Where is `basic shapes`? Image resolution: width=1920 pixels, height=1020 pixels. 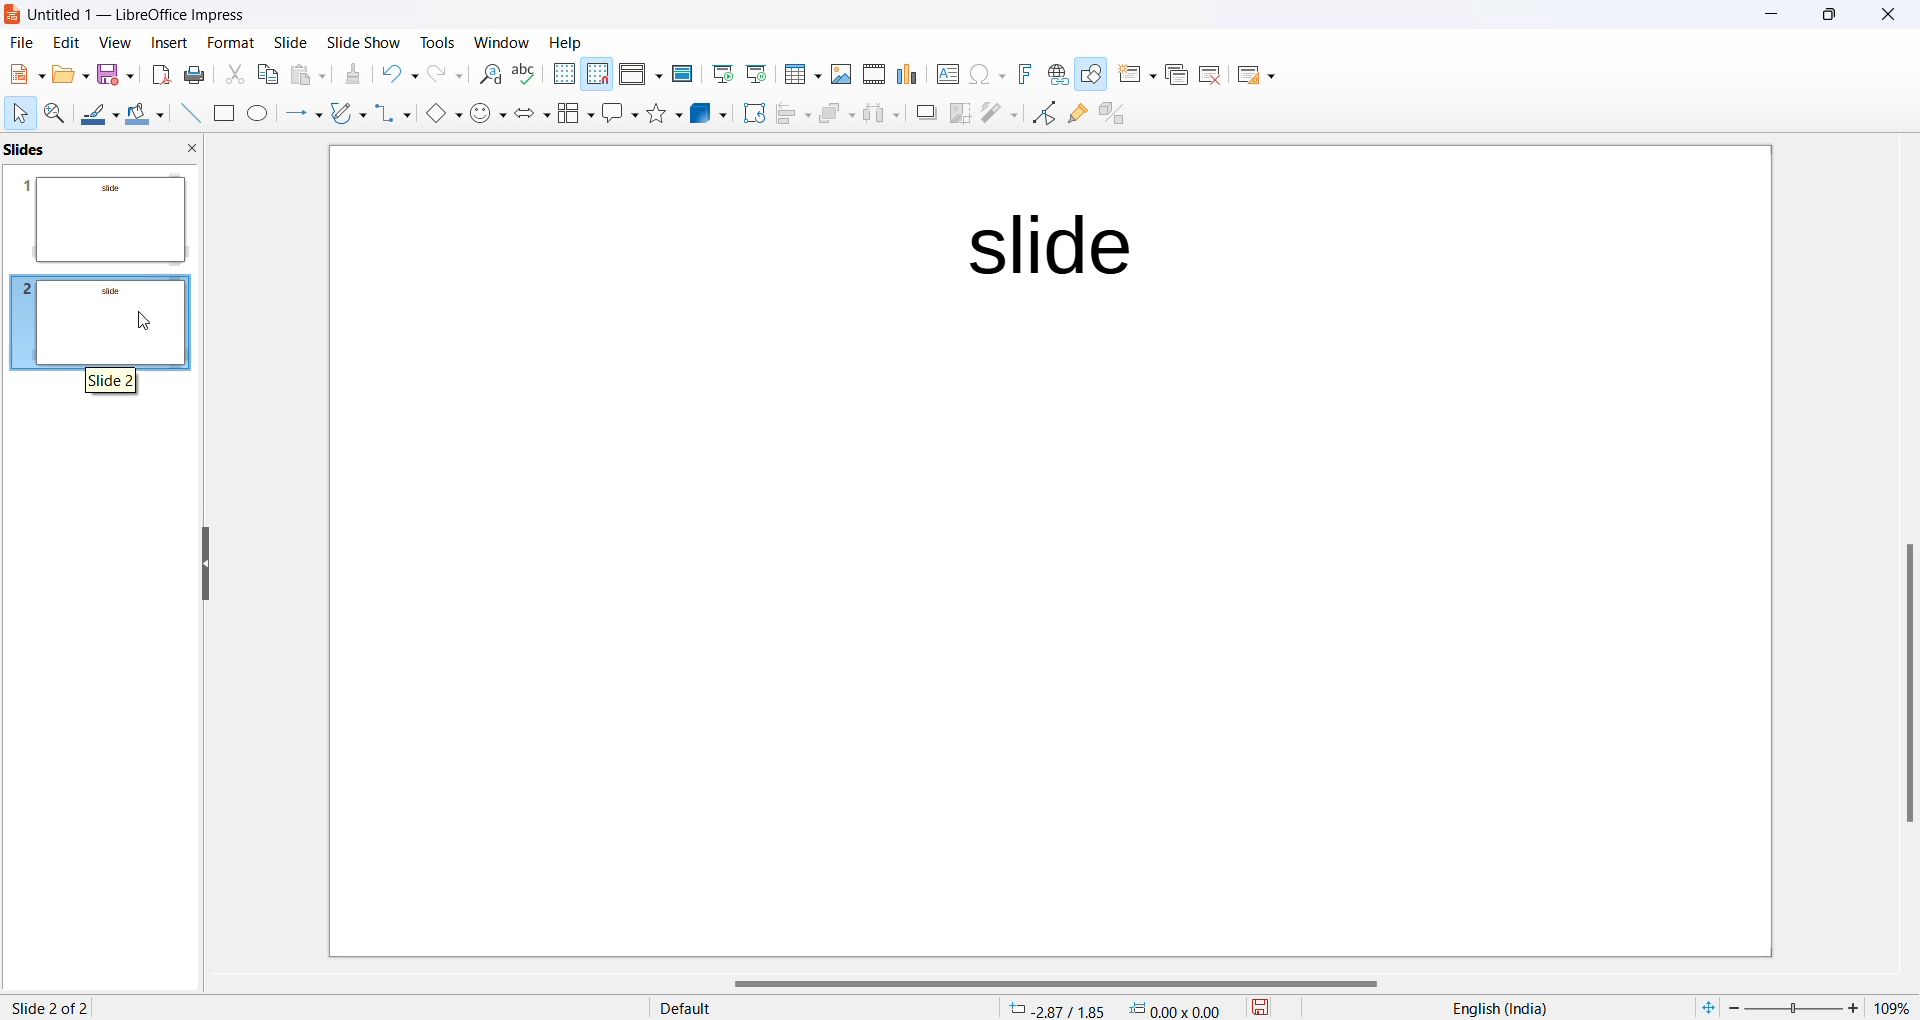
basic shapes is located at coordinates (437, 112).